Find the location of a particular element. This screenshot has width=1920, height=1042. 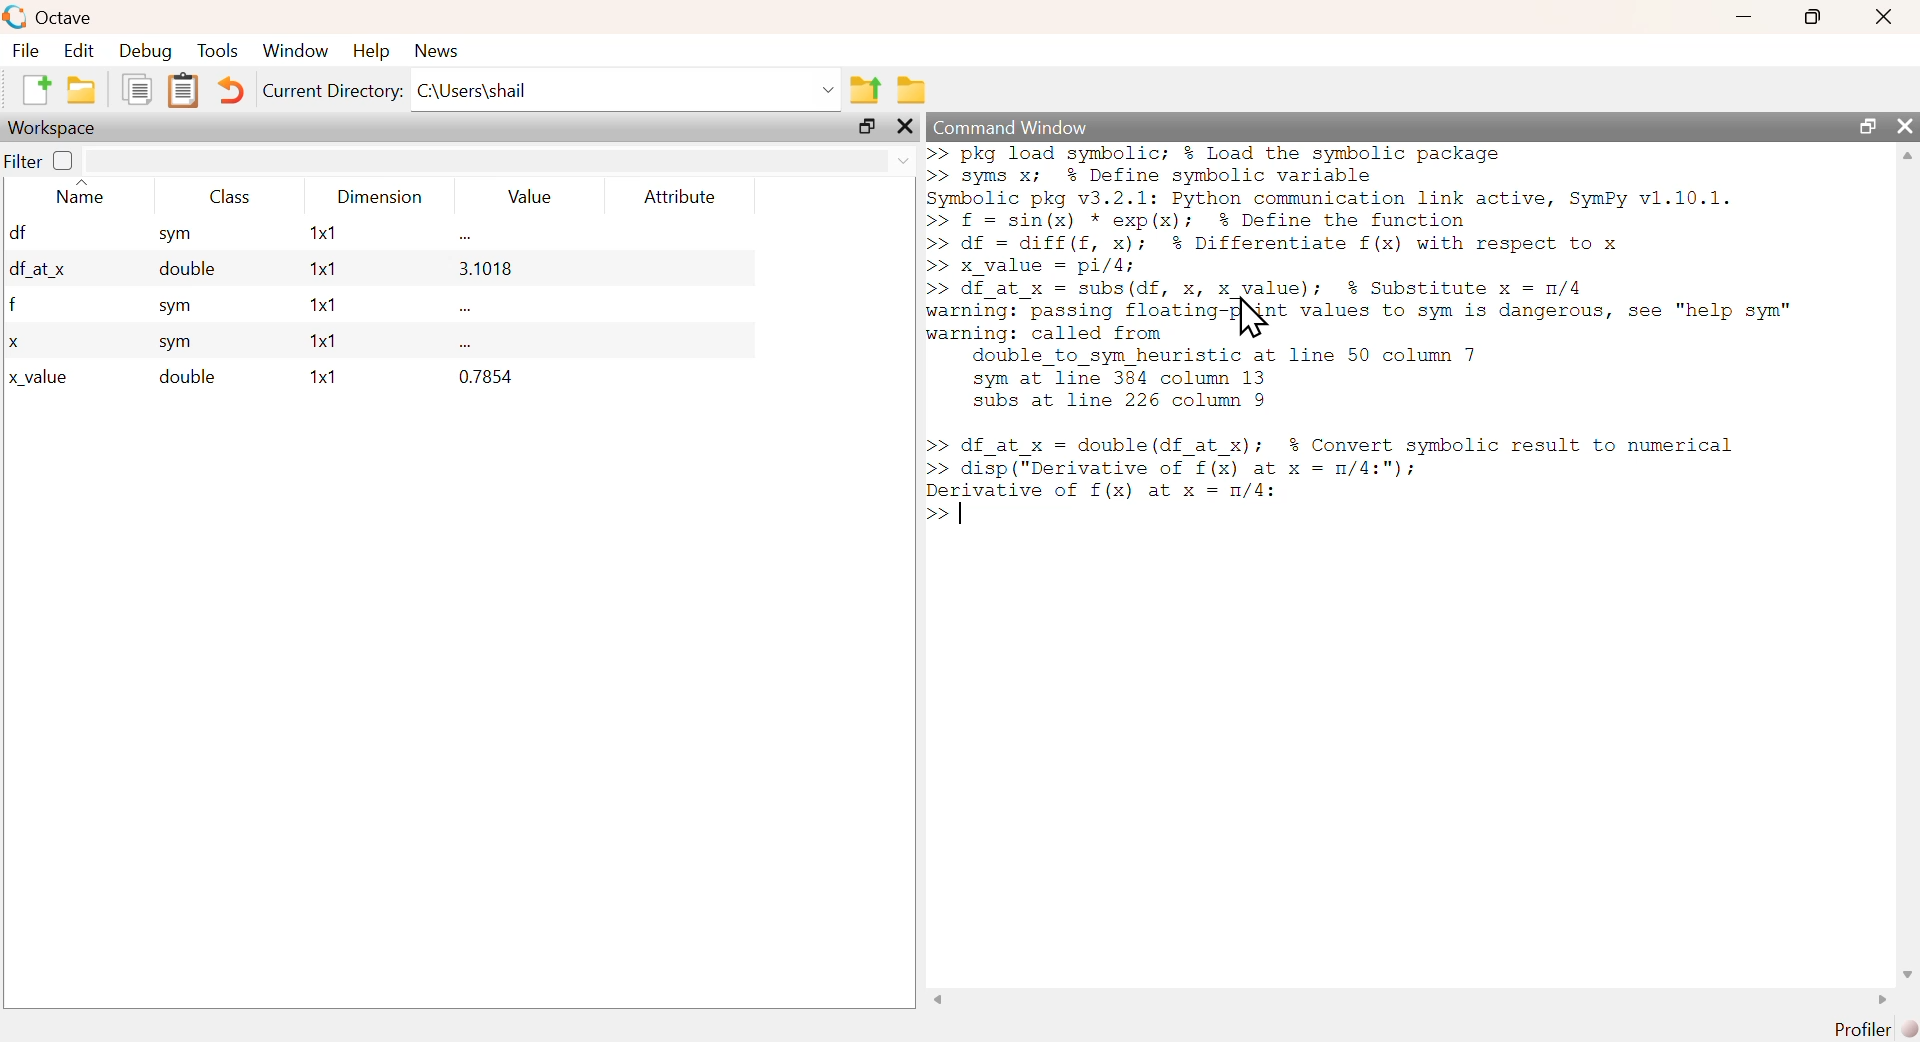

0.7854 is located at coordinates (486, 376).